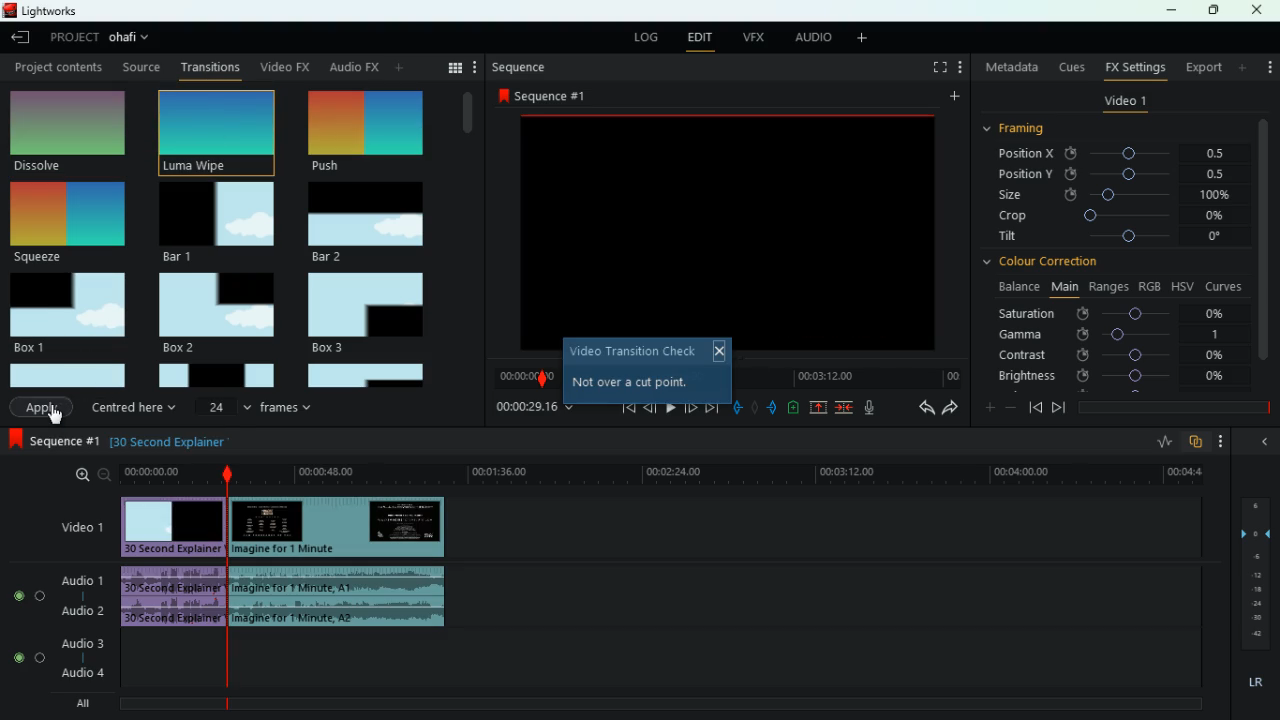  What do you see at coordinates (1108, 286) in the screenshot?
I see `ranges` at bounding box center [1108, 286].